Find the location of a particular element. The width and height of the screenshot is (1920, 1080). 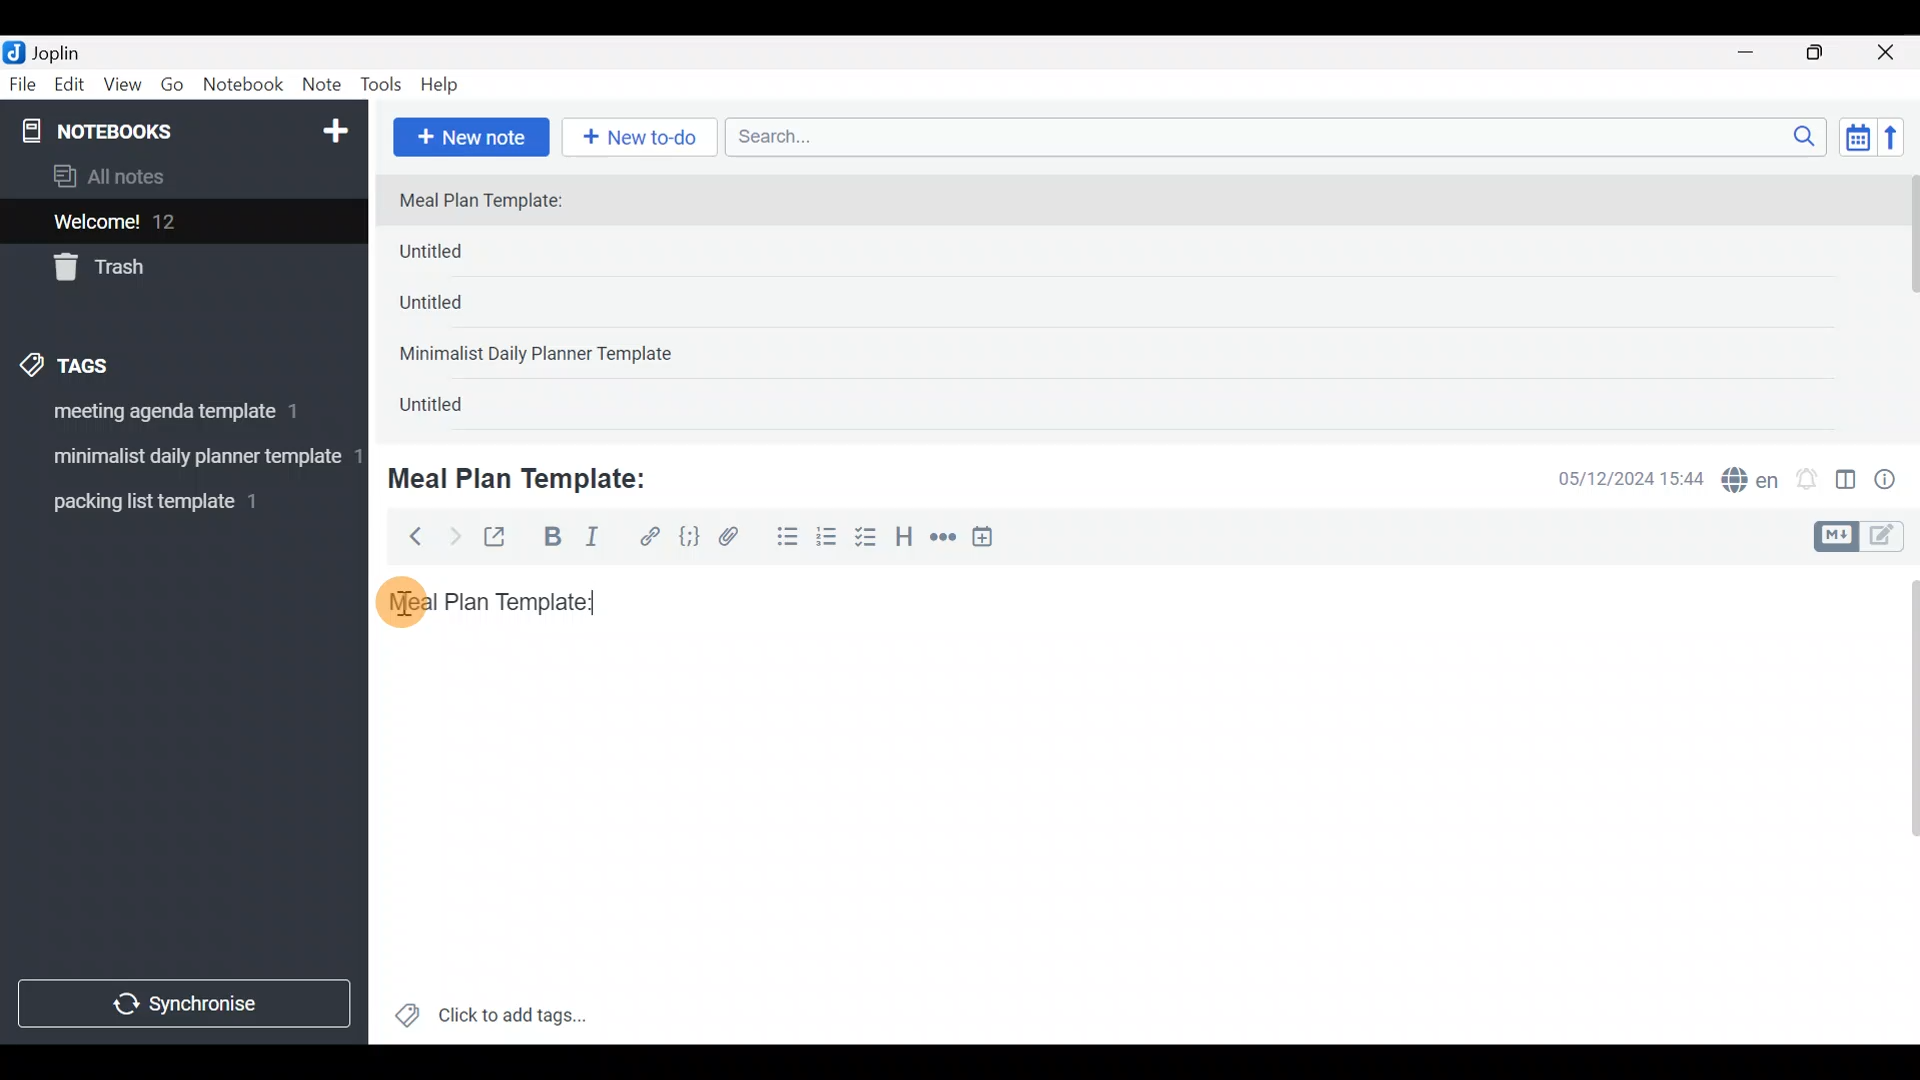

Meal plan template is located at coordinates (484, 599).